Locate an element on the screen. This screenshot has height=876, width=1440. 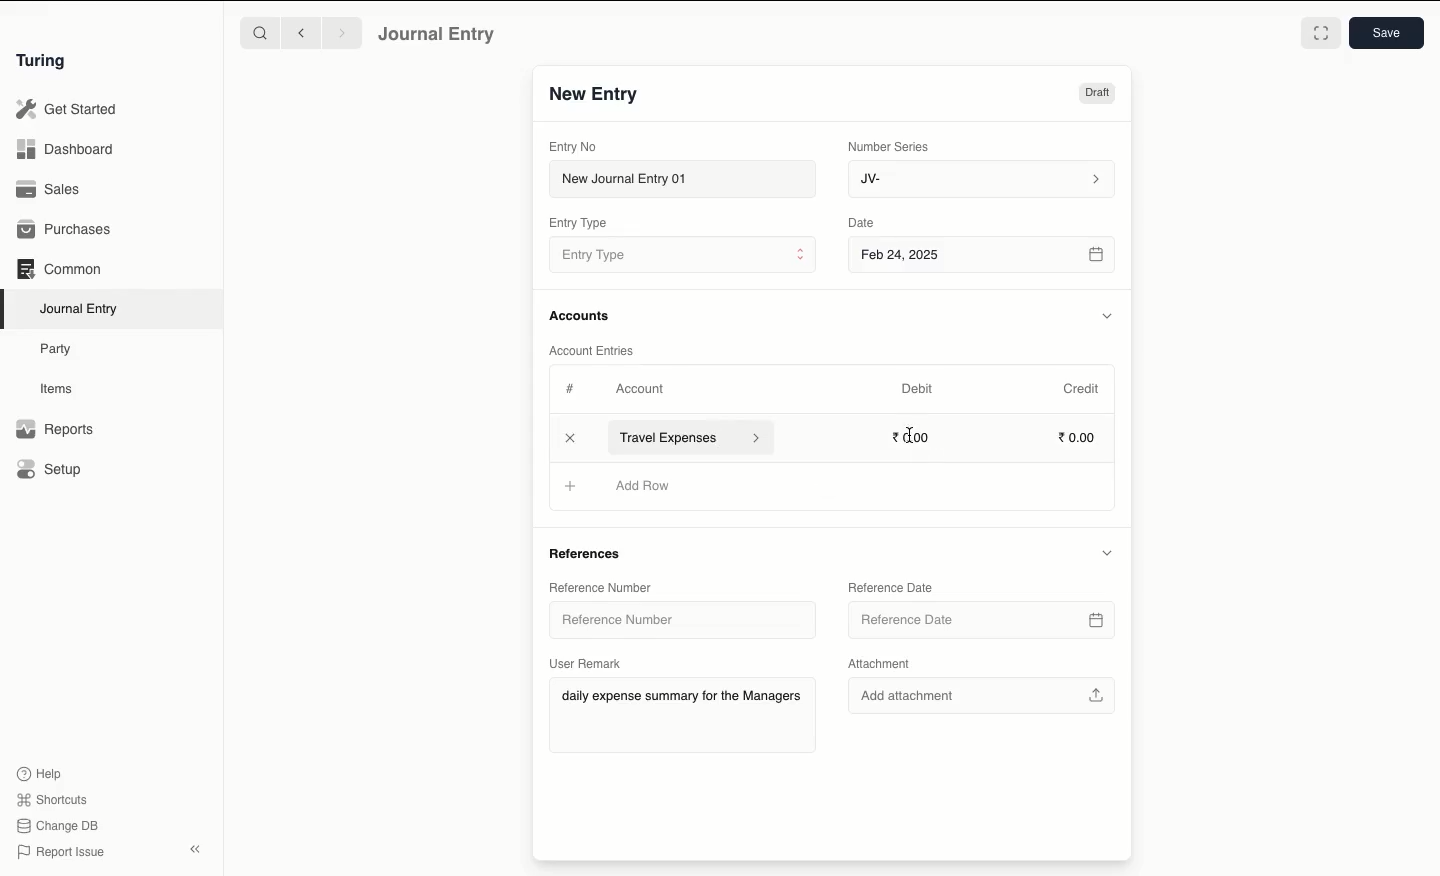
Journal Entry is located at coordinates (80, 310).